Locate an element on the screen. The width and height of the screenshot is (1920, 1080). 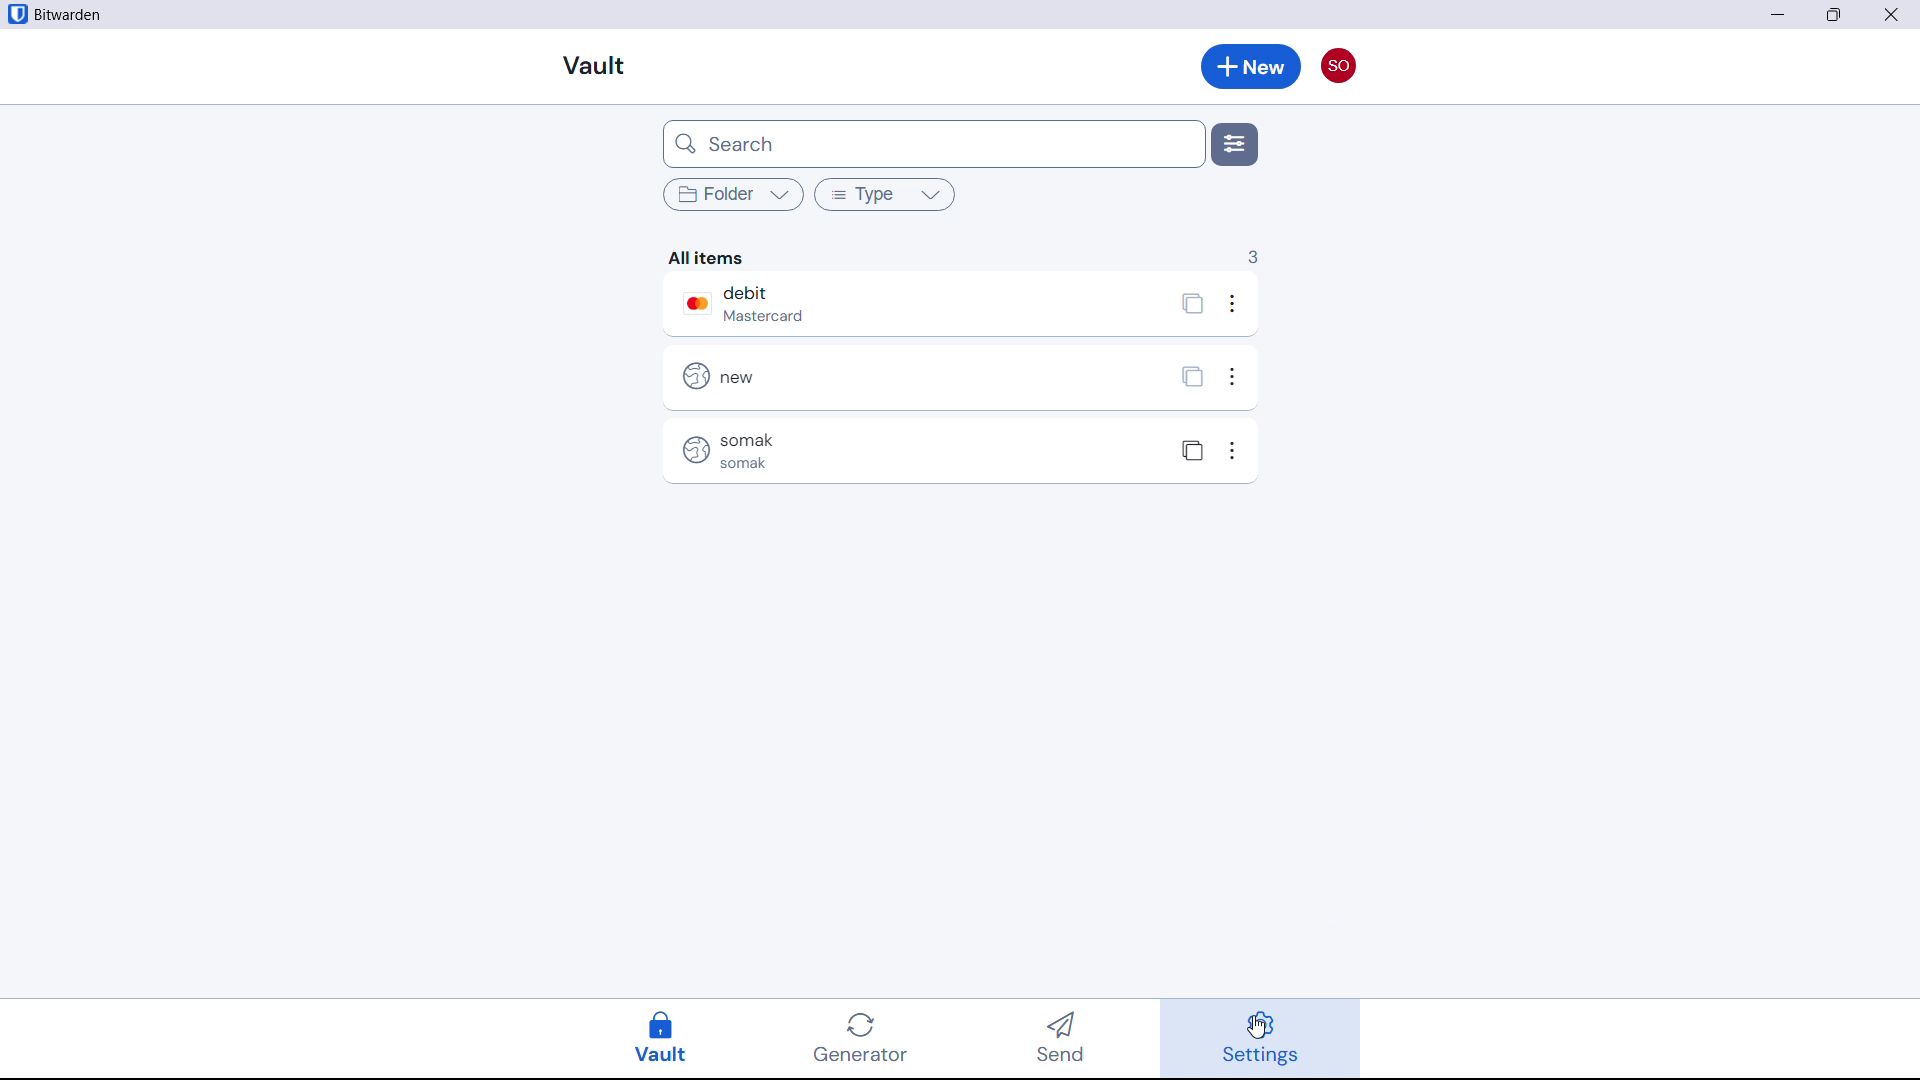
Maximise  is located at coordinates (1836, 15).